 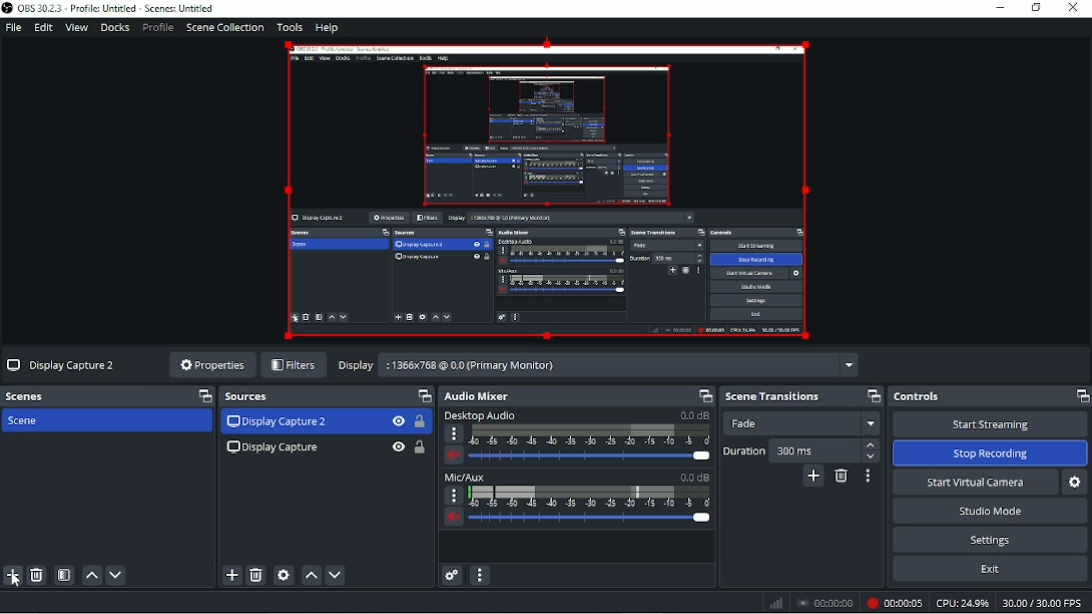 What do you see at coordinates (693, 414) in the screenshot?
I see `0.0 dB` at bounding box center [693, 414].